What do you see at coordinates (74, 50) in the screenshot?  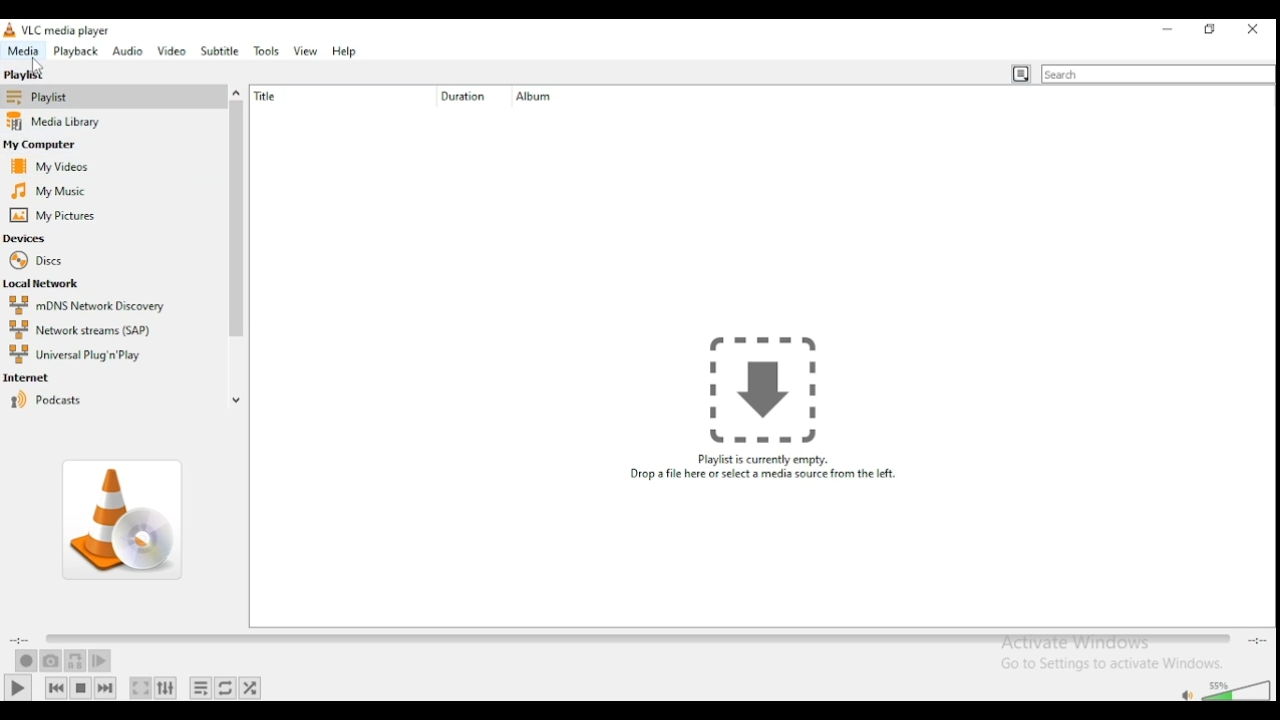 I see `playback` at bounding box center [74, 50].